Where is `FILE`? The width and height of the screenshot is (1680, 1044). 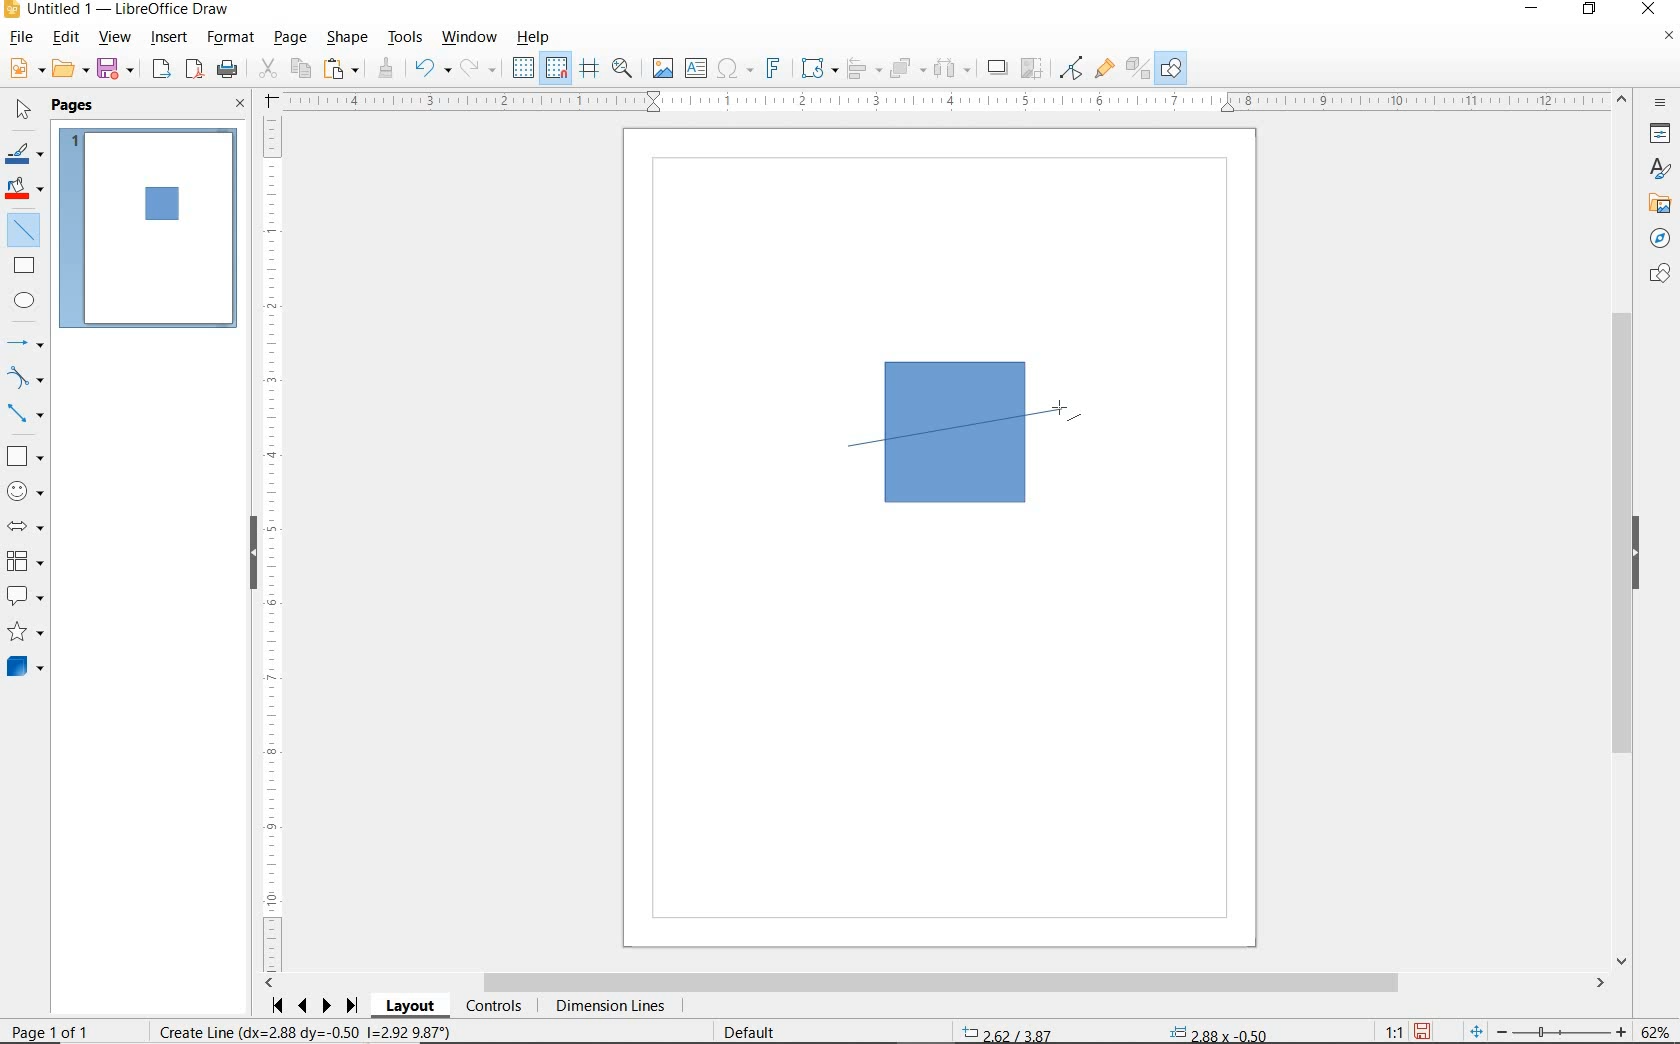 FILE is located at coordinates (19, 39).